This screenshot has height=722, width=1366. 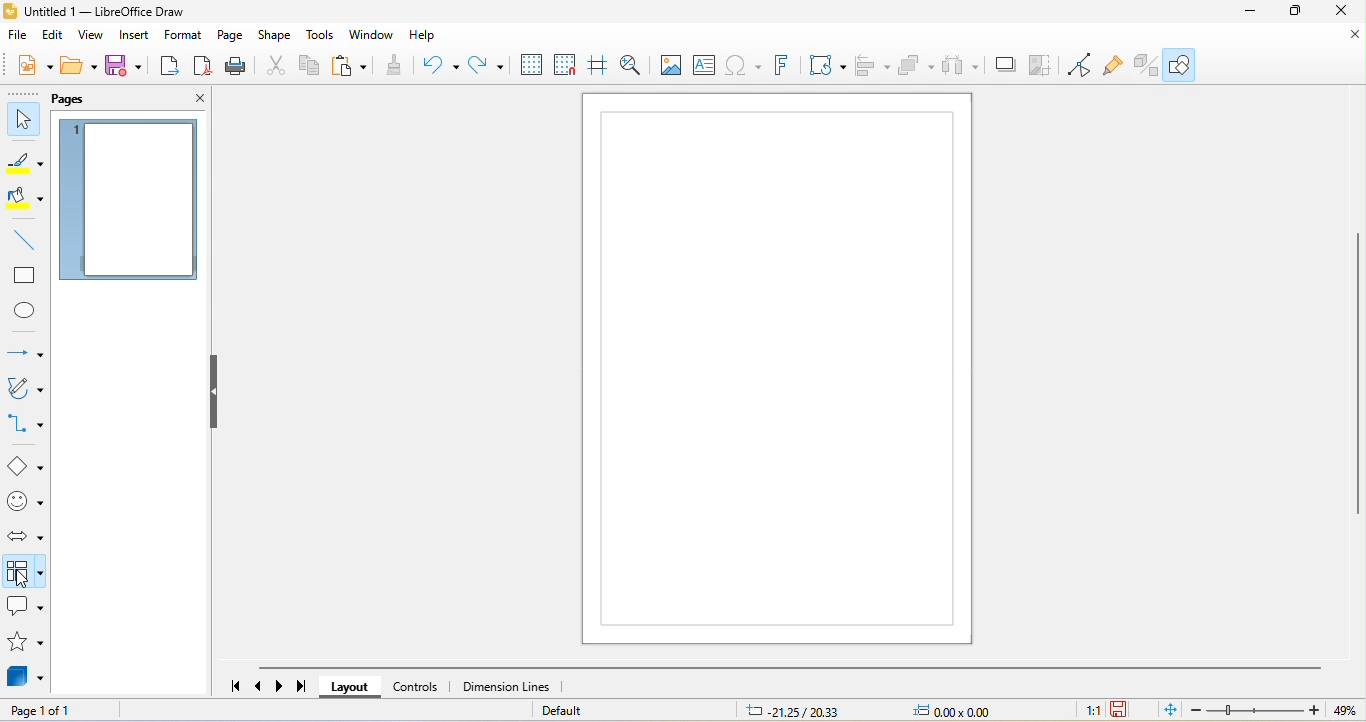 What do you see at coordinates (24, 160) in the screenshot?
I see `line color` at bounding box center [24, 160].